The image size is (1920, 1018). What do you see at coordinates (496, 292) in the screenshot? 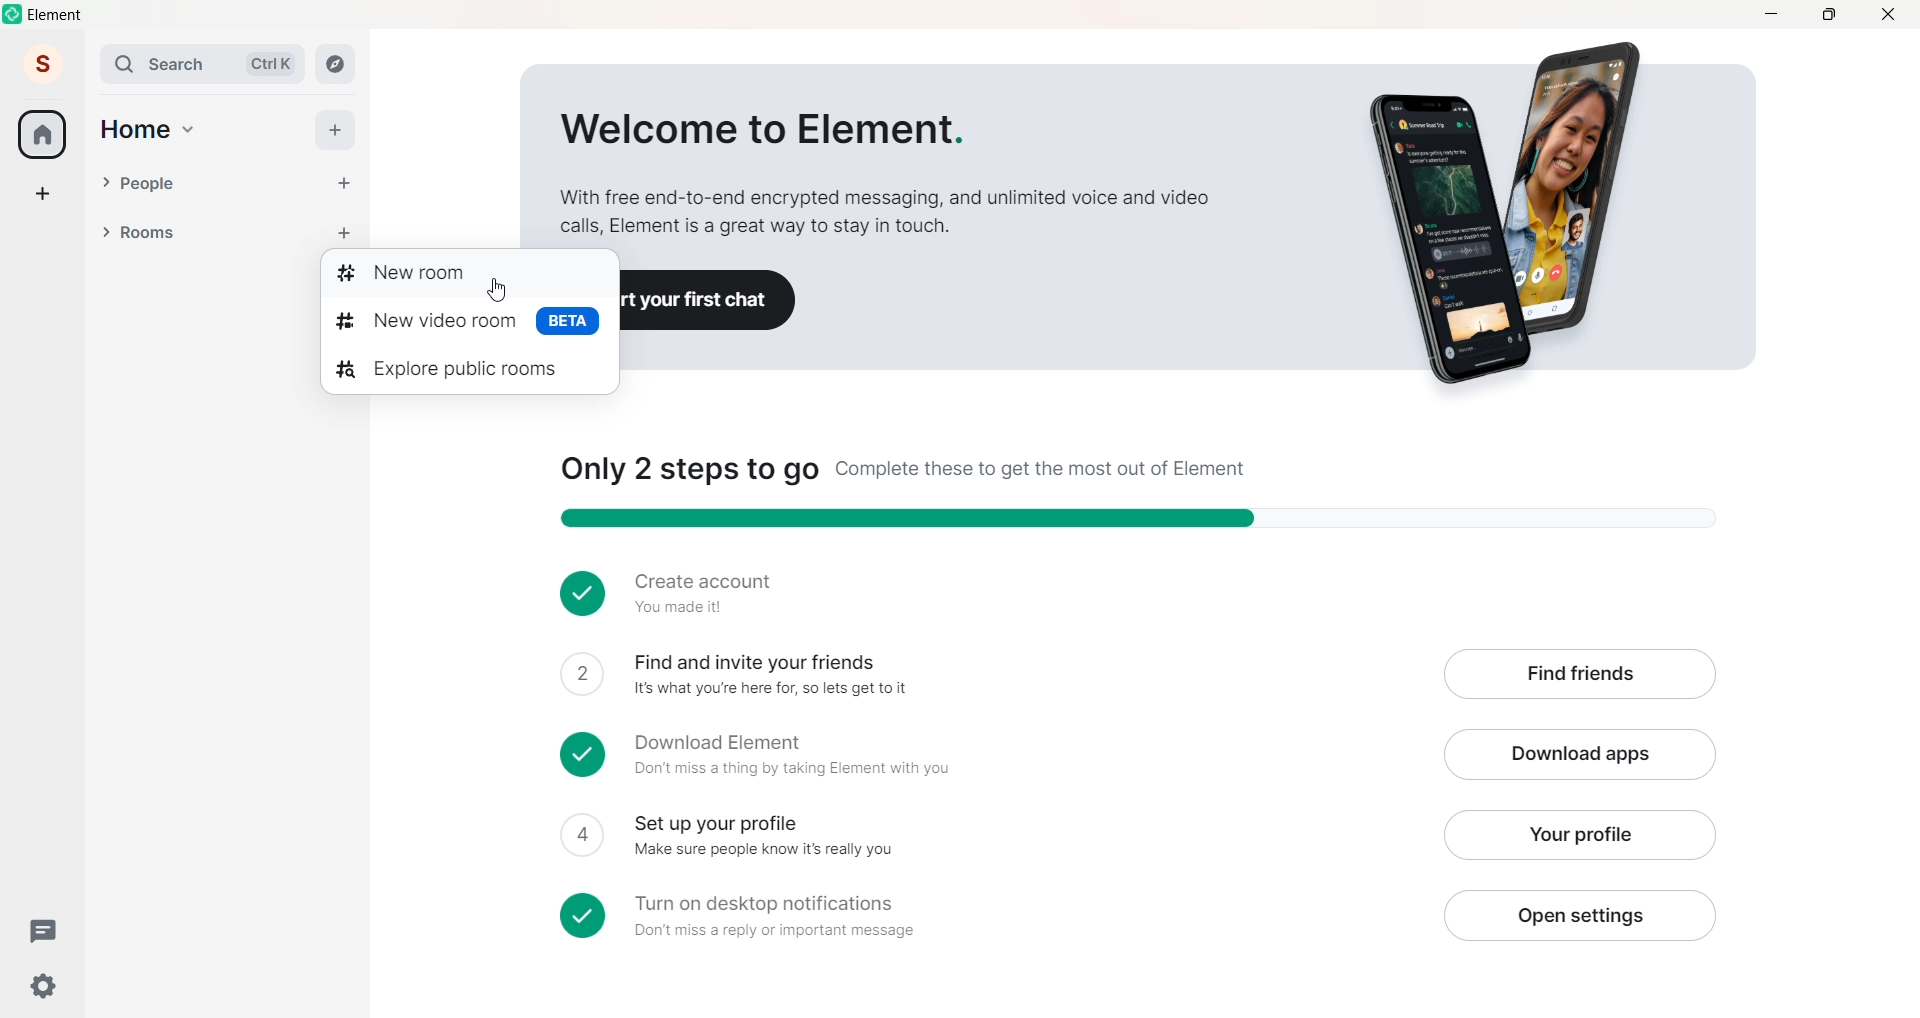
I see `cursor` at bounding box center [496, 292].